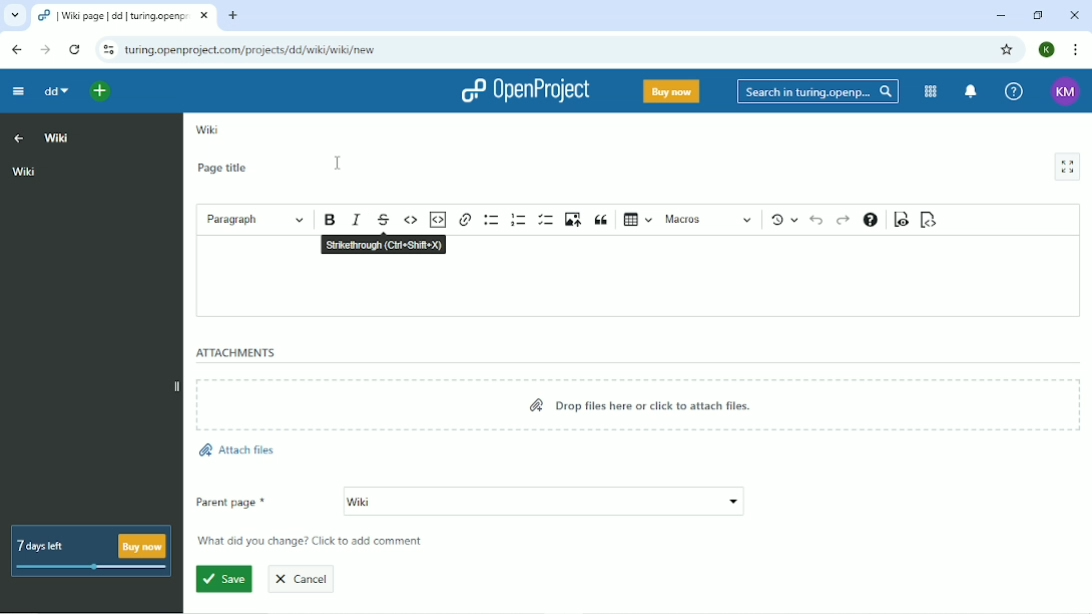  I want to click on Link, so click(466, 220).